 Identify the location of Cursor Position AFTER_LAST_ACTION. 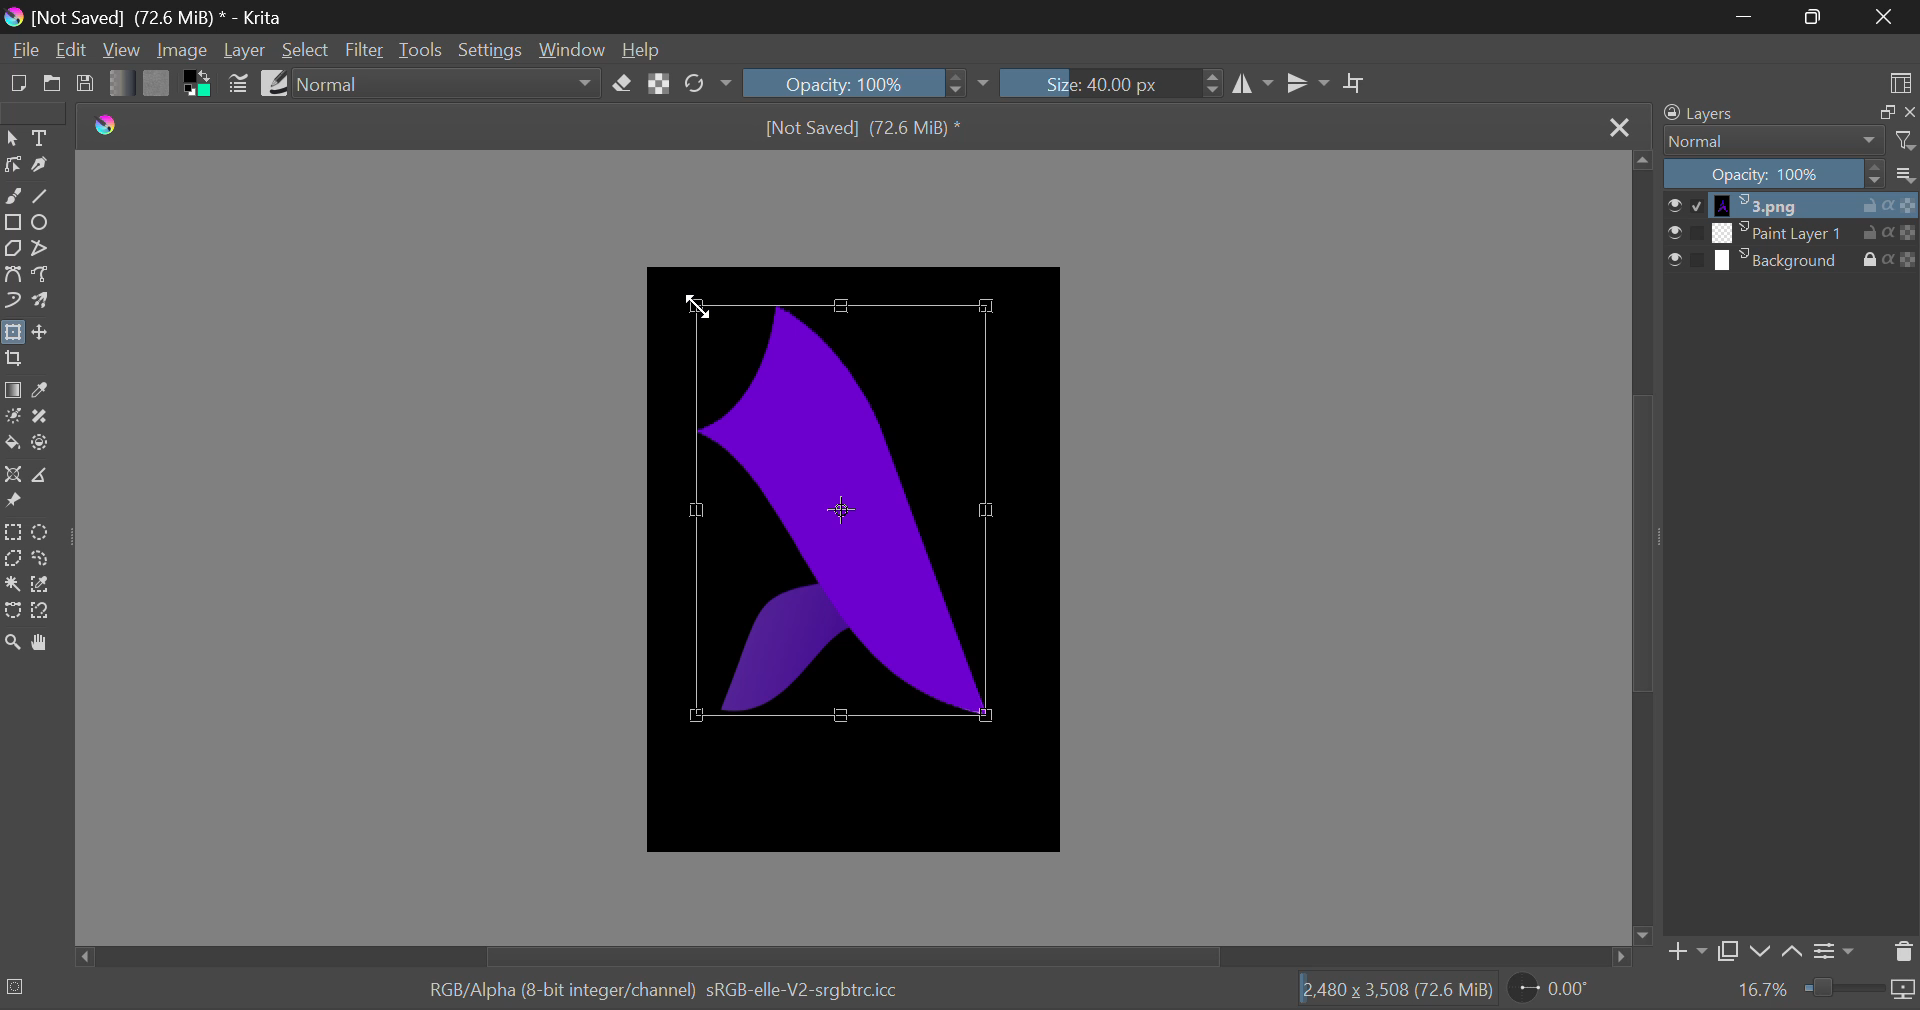
(697, 312).